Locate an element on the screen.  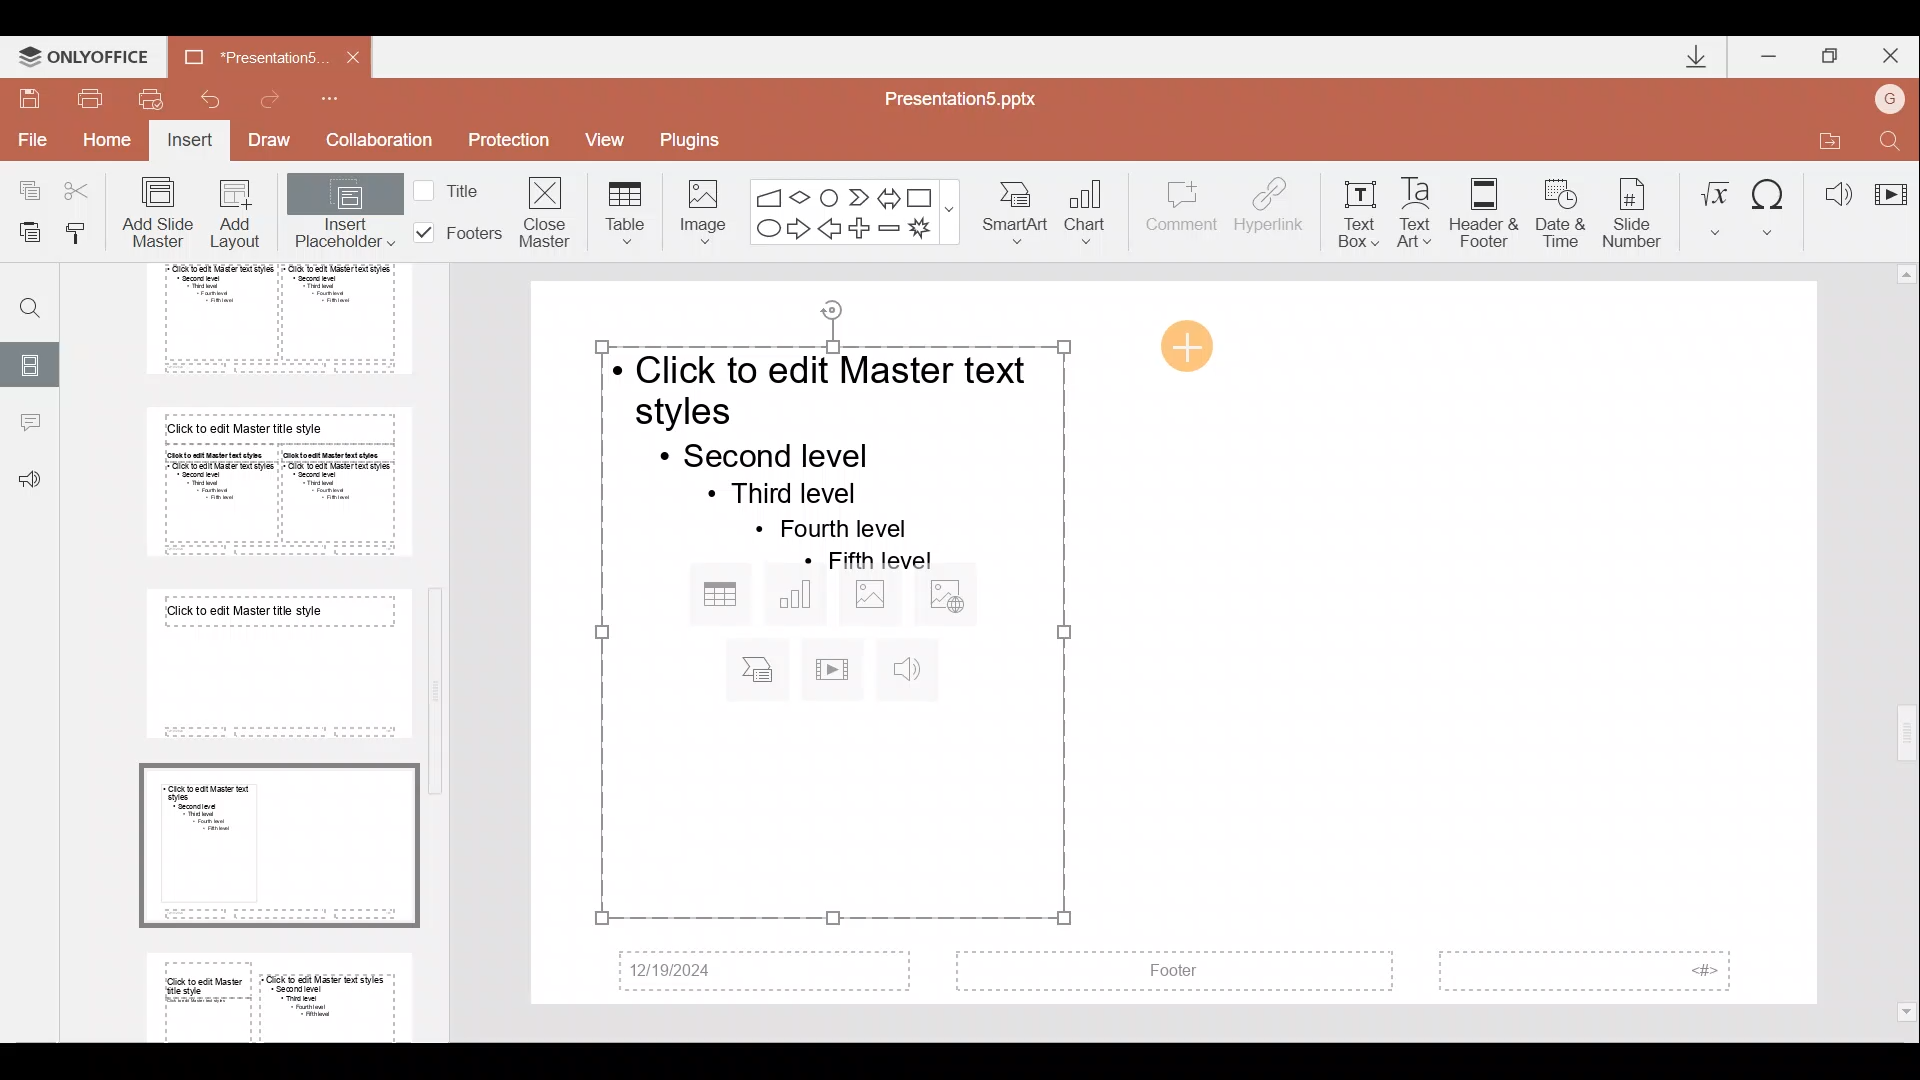
Feedback & support is located at coordinates (30, 481).